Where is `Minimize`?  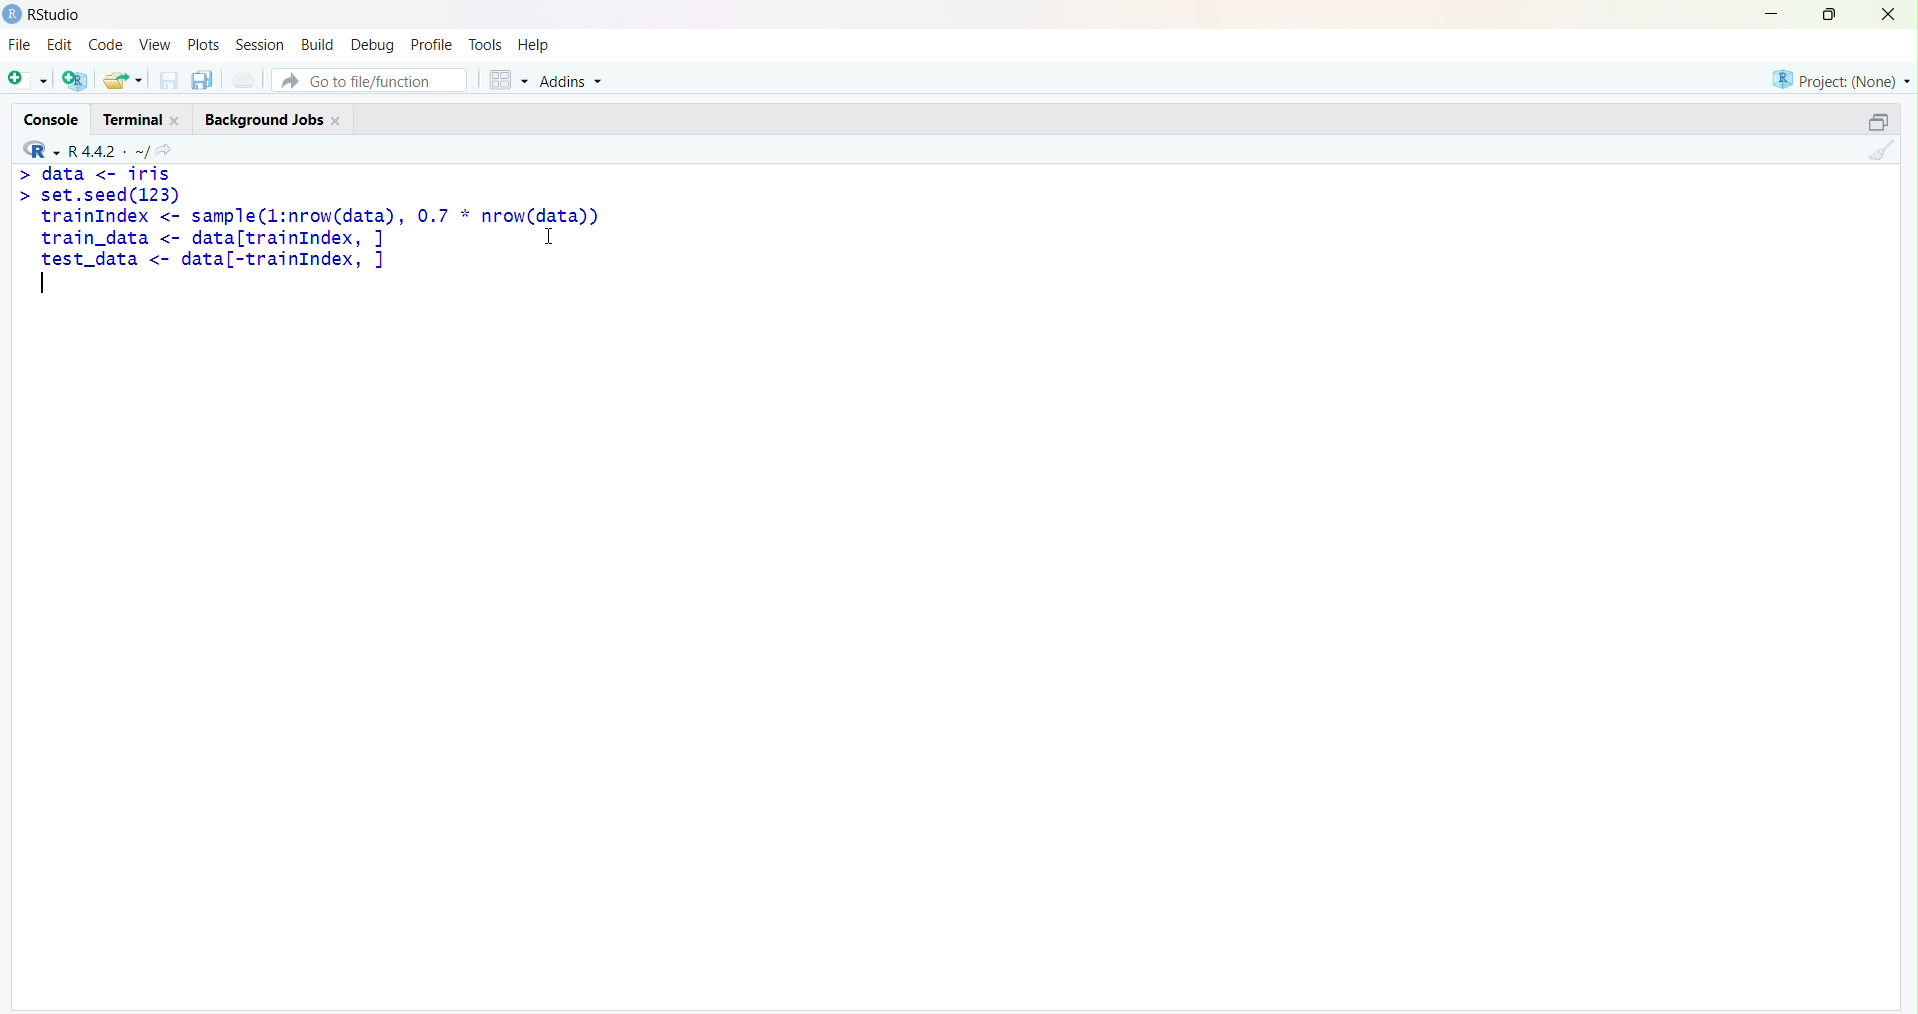 Minimize is located at coordinates (1773, 13).